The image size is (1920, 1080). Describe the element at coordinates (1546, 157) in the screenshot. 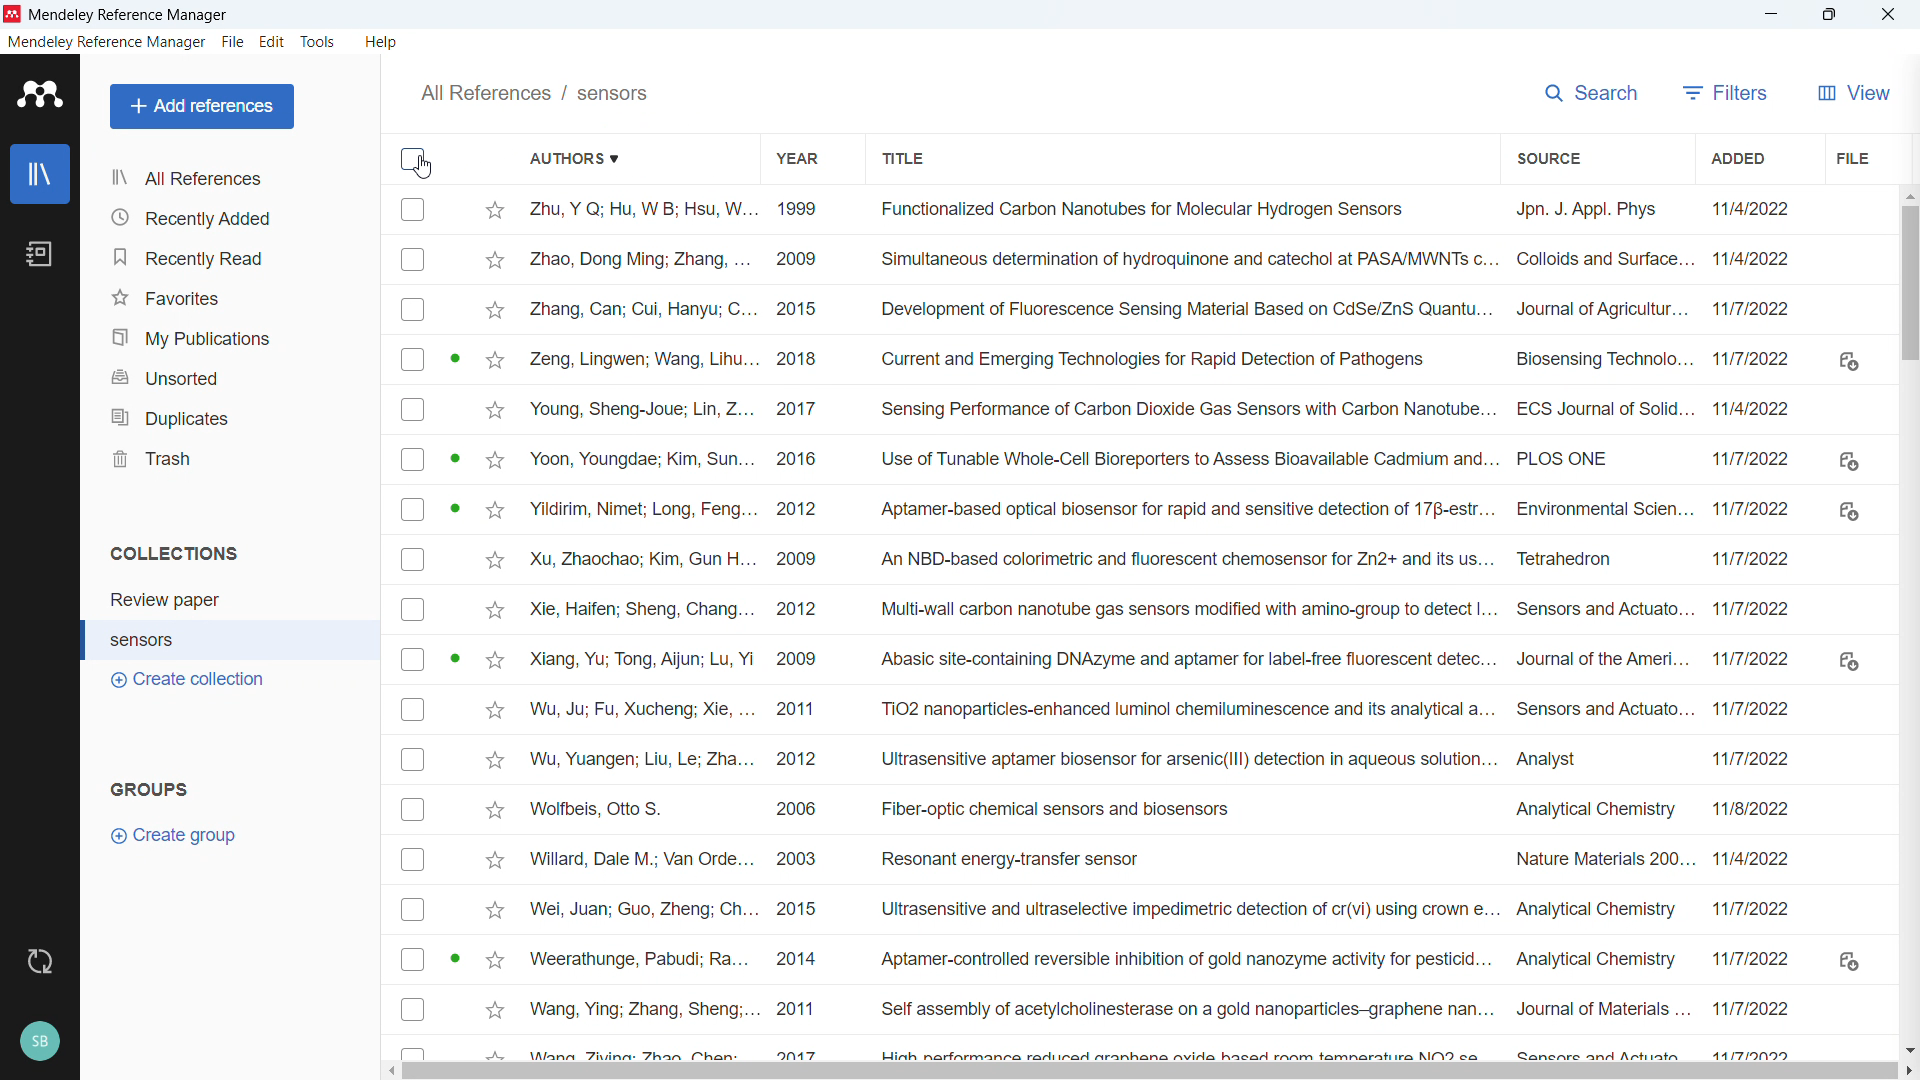

I see `Sort by source ` at that location.